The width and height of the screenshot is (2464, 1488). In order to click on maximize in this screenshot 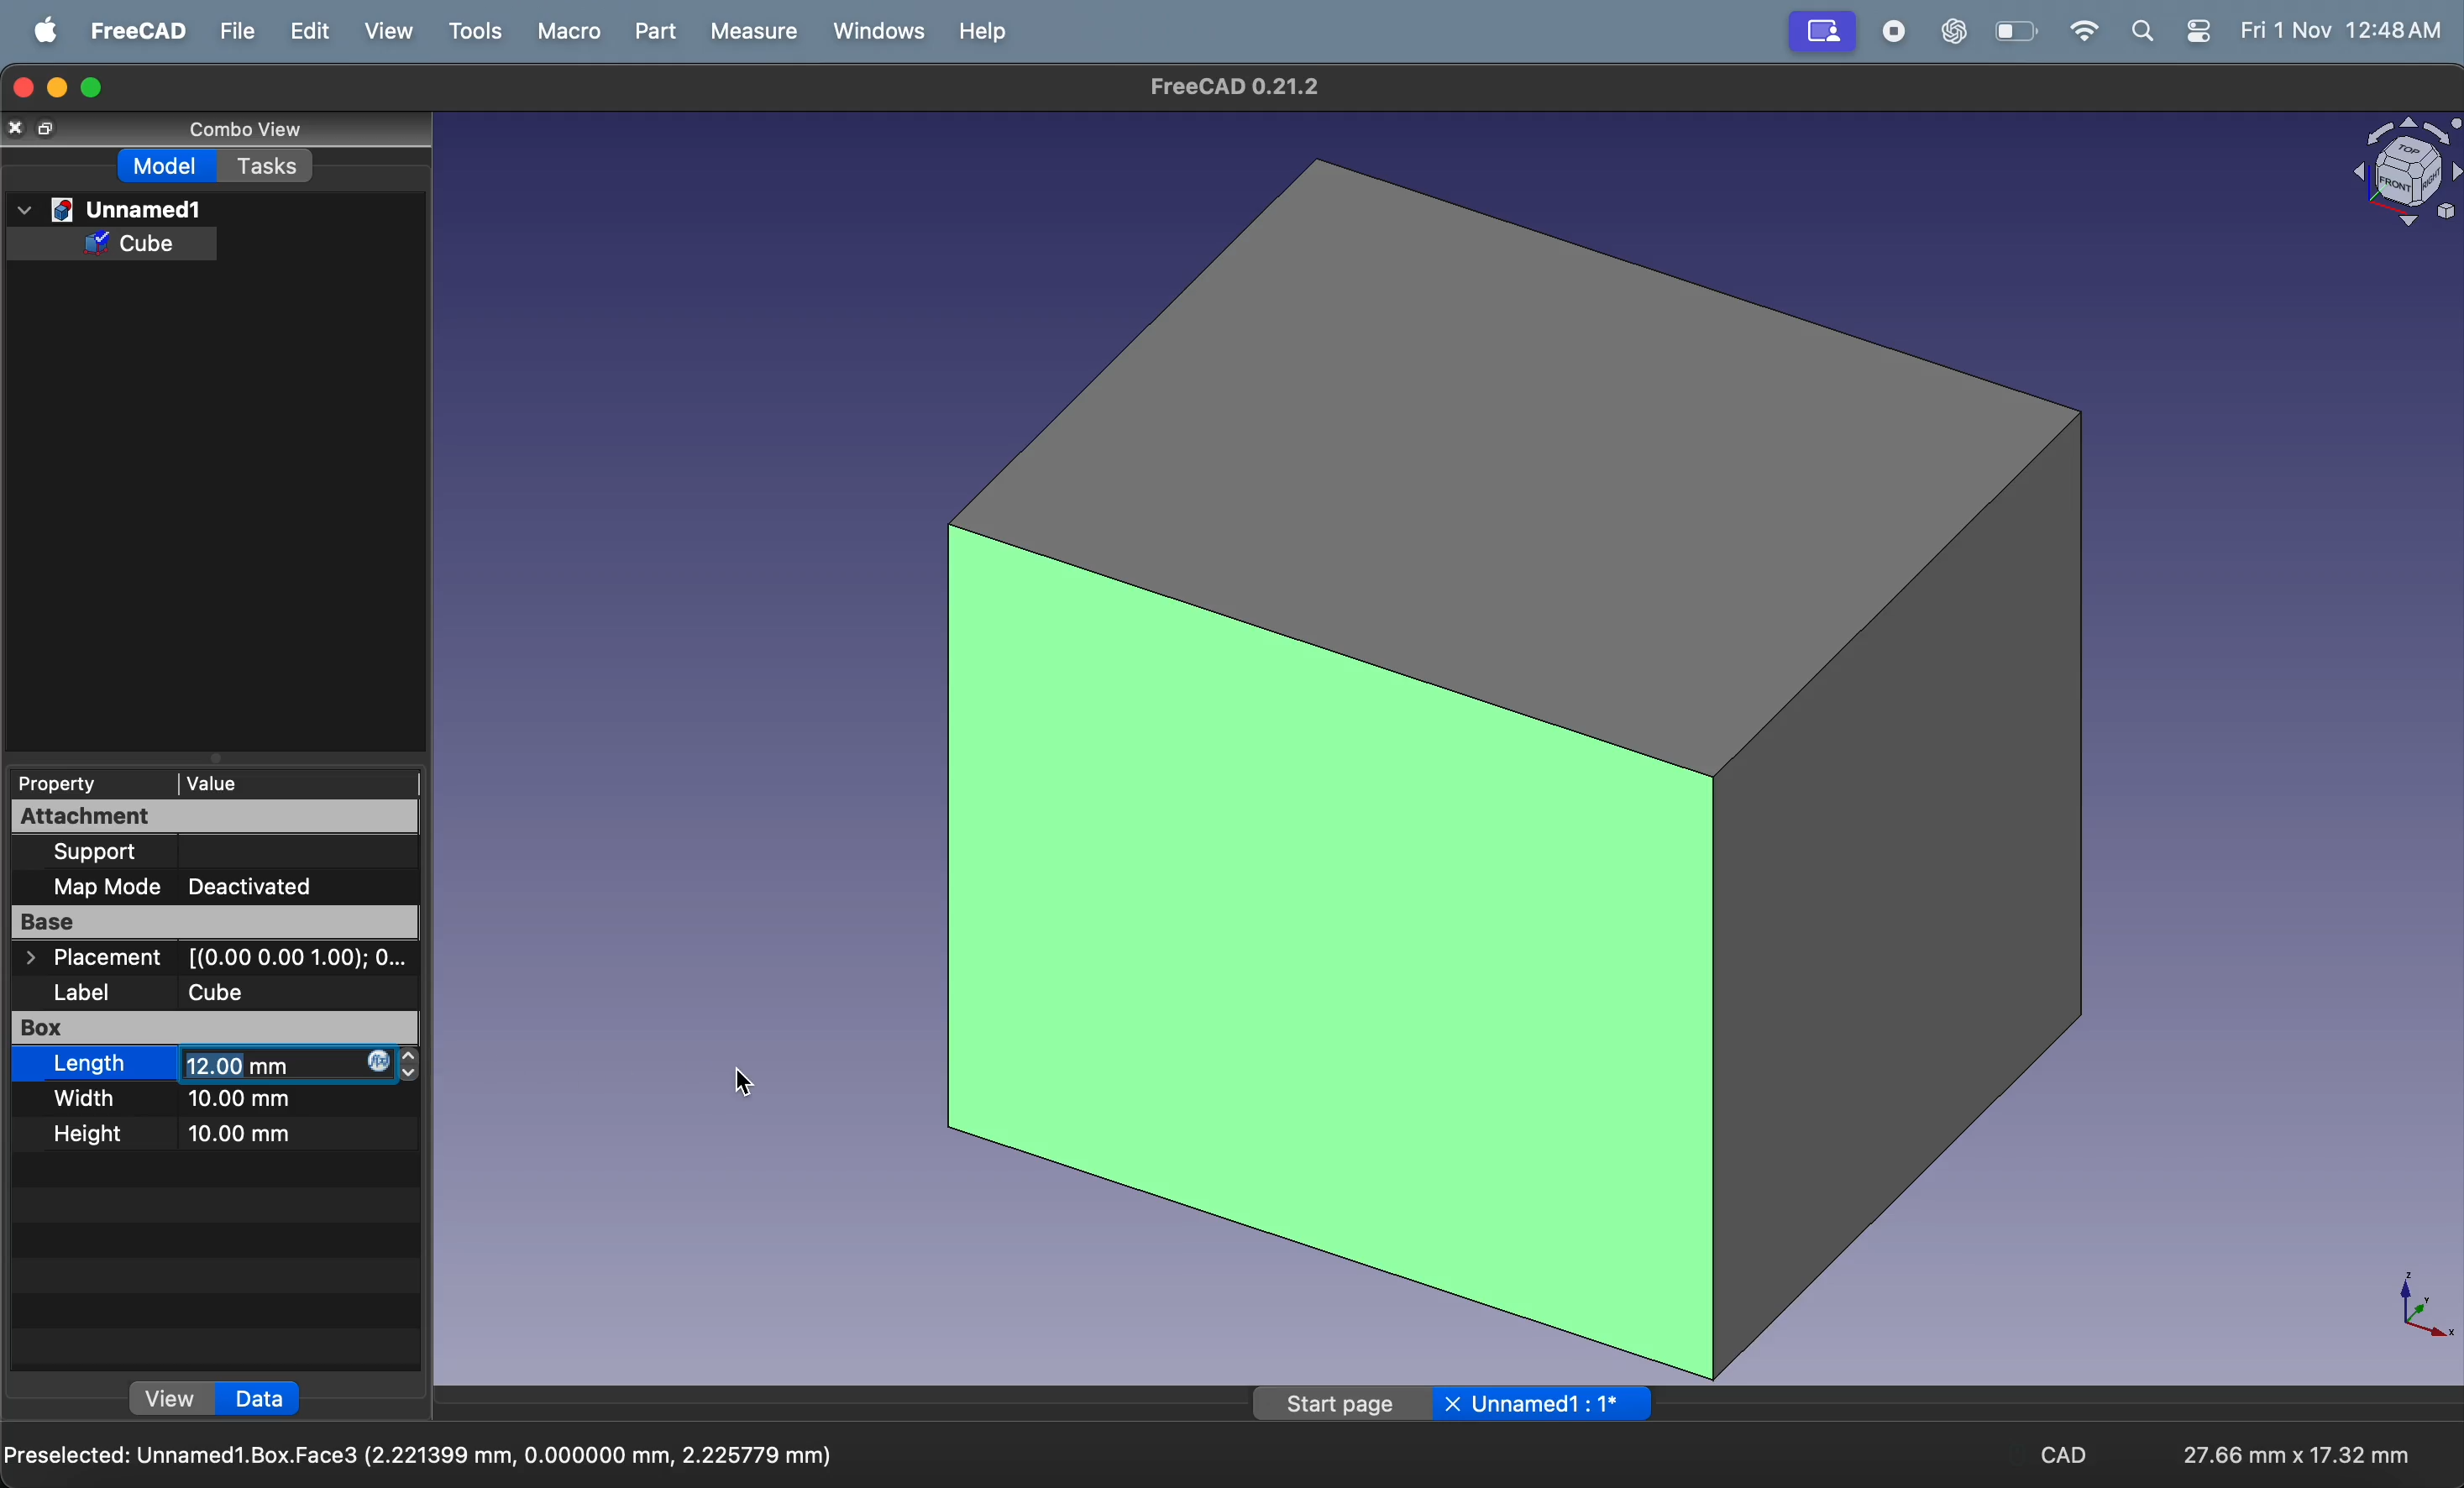, I will do `click(99, 87)`.